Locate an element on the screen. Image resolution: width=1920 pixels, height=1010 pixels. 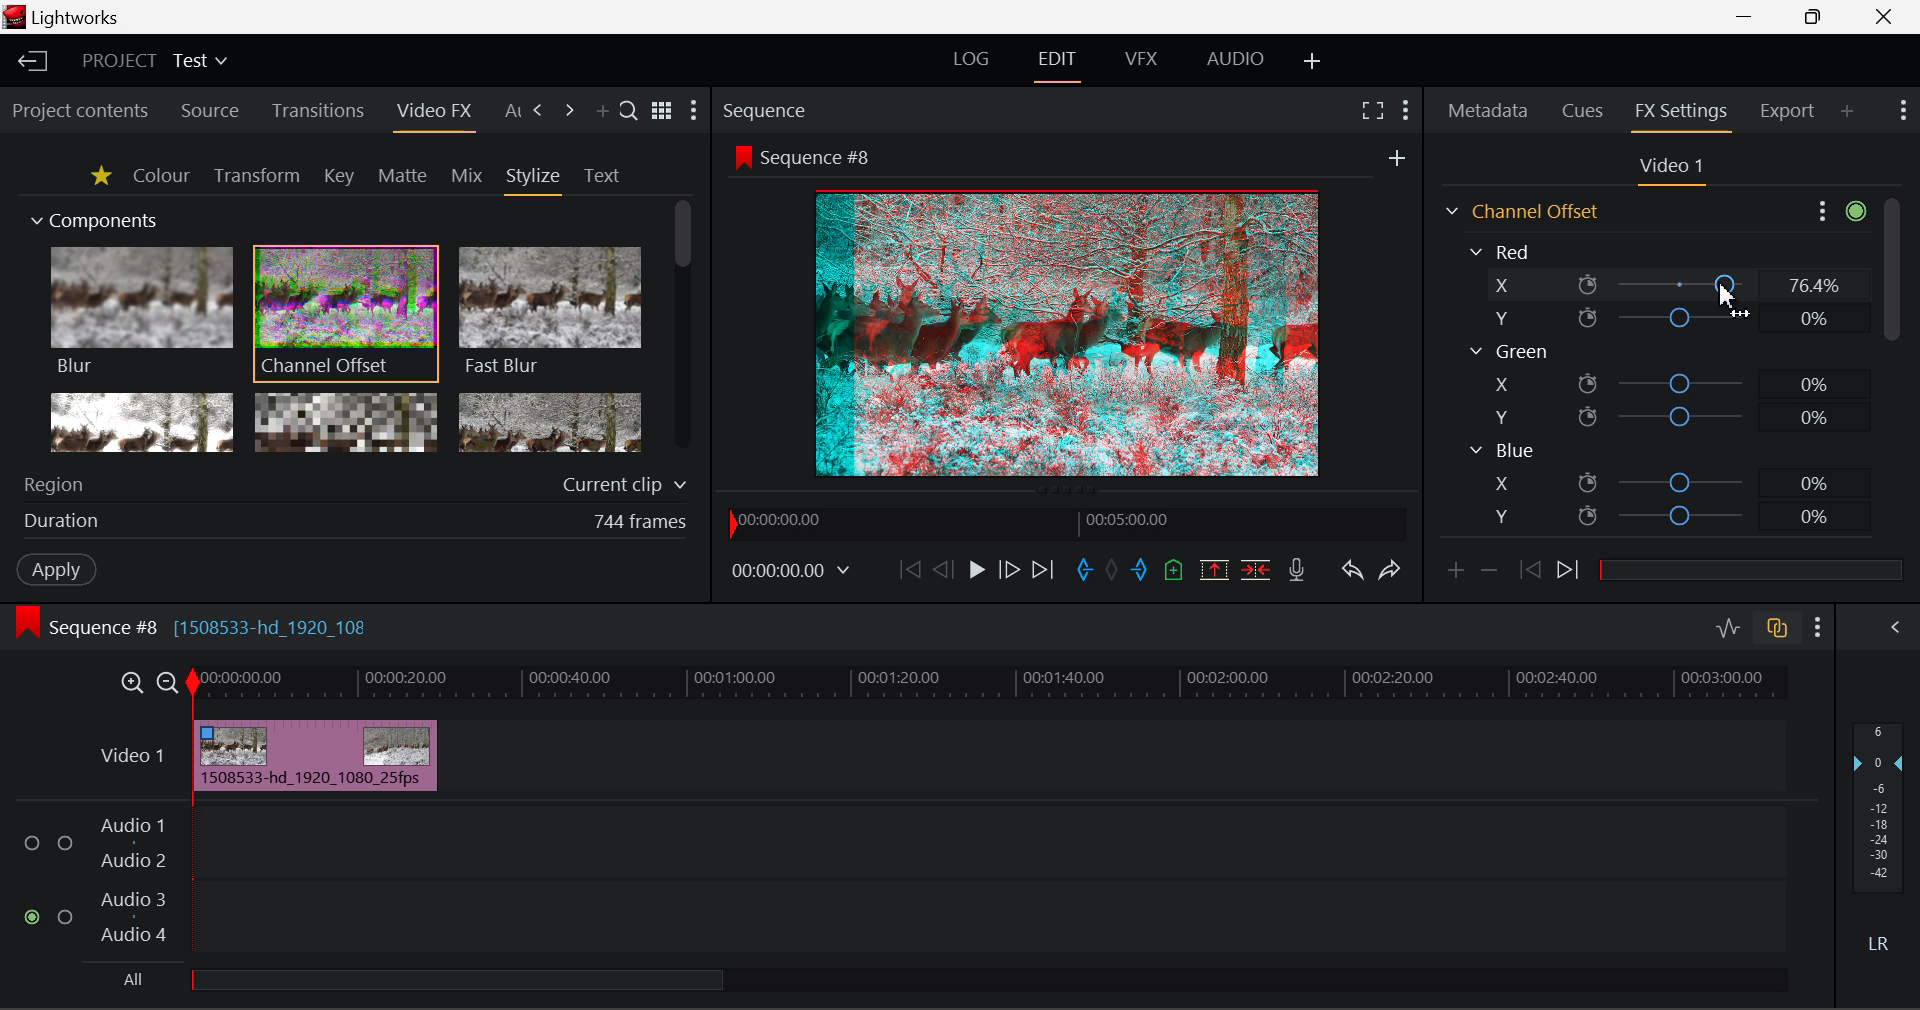
Show Settings is located at coordinates (1838, 212).